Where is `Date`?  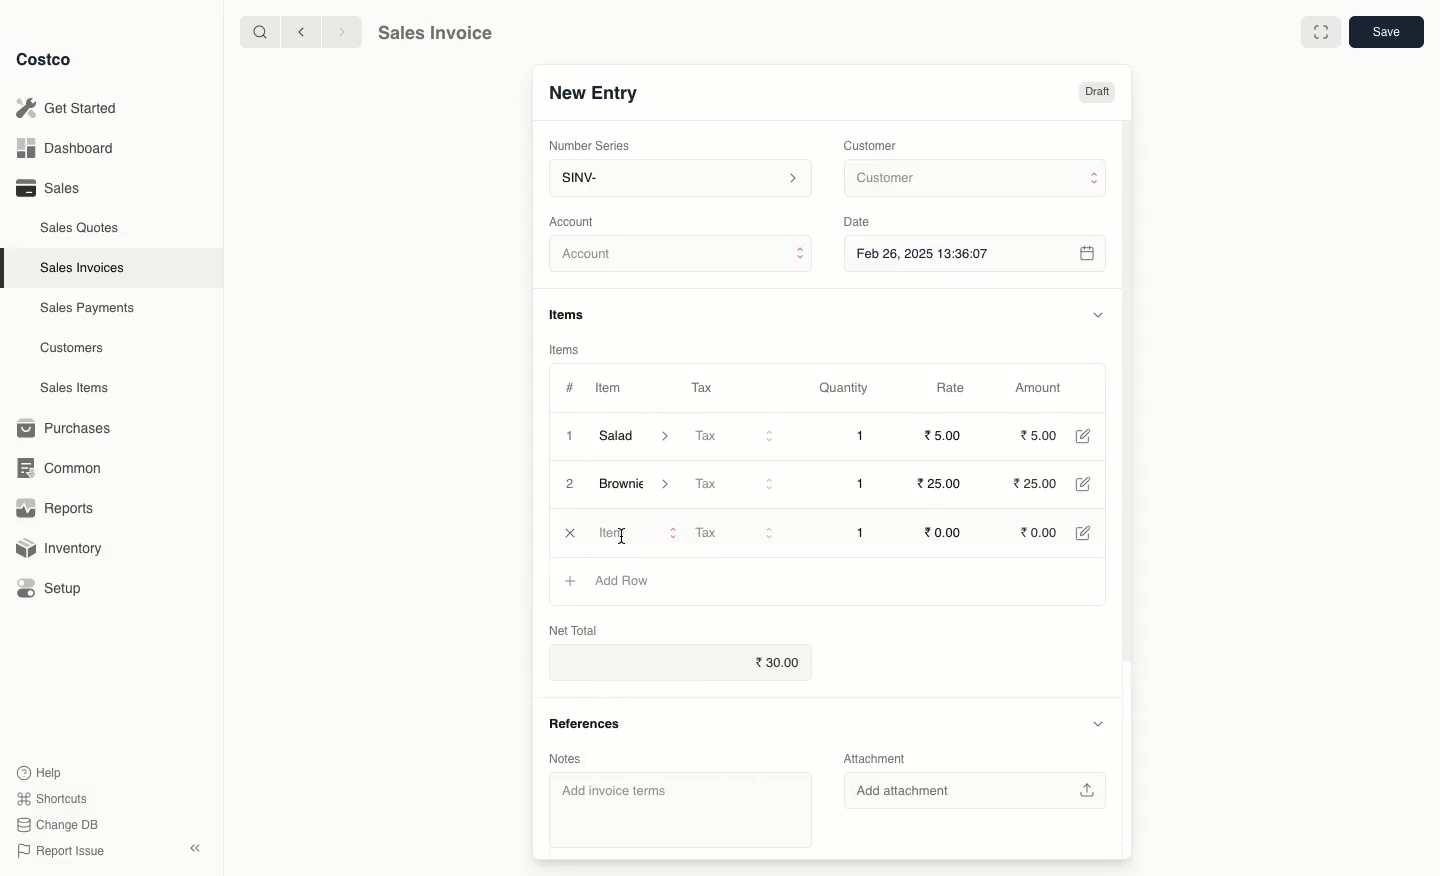 Date is located at coordinates (862, 222).